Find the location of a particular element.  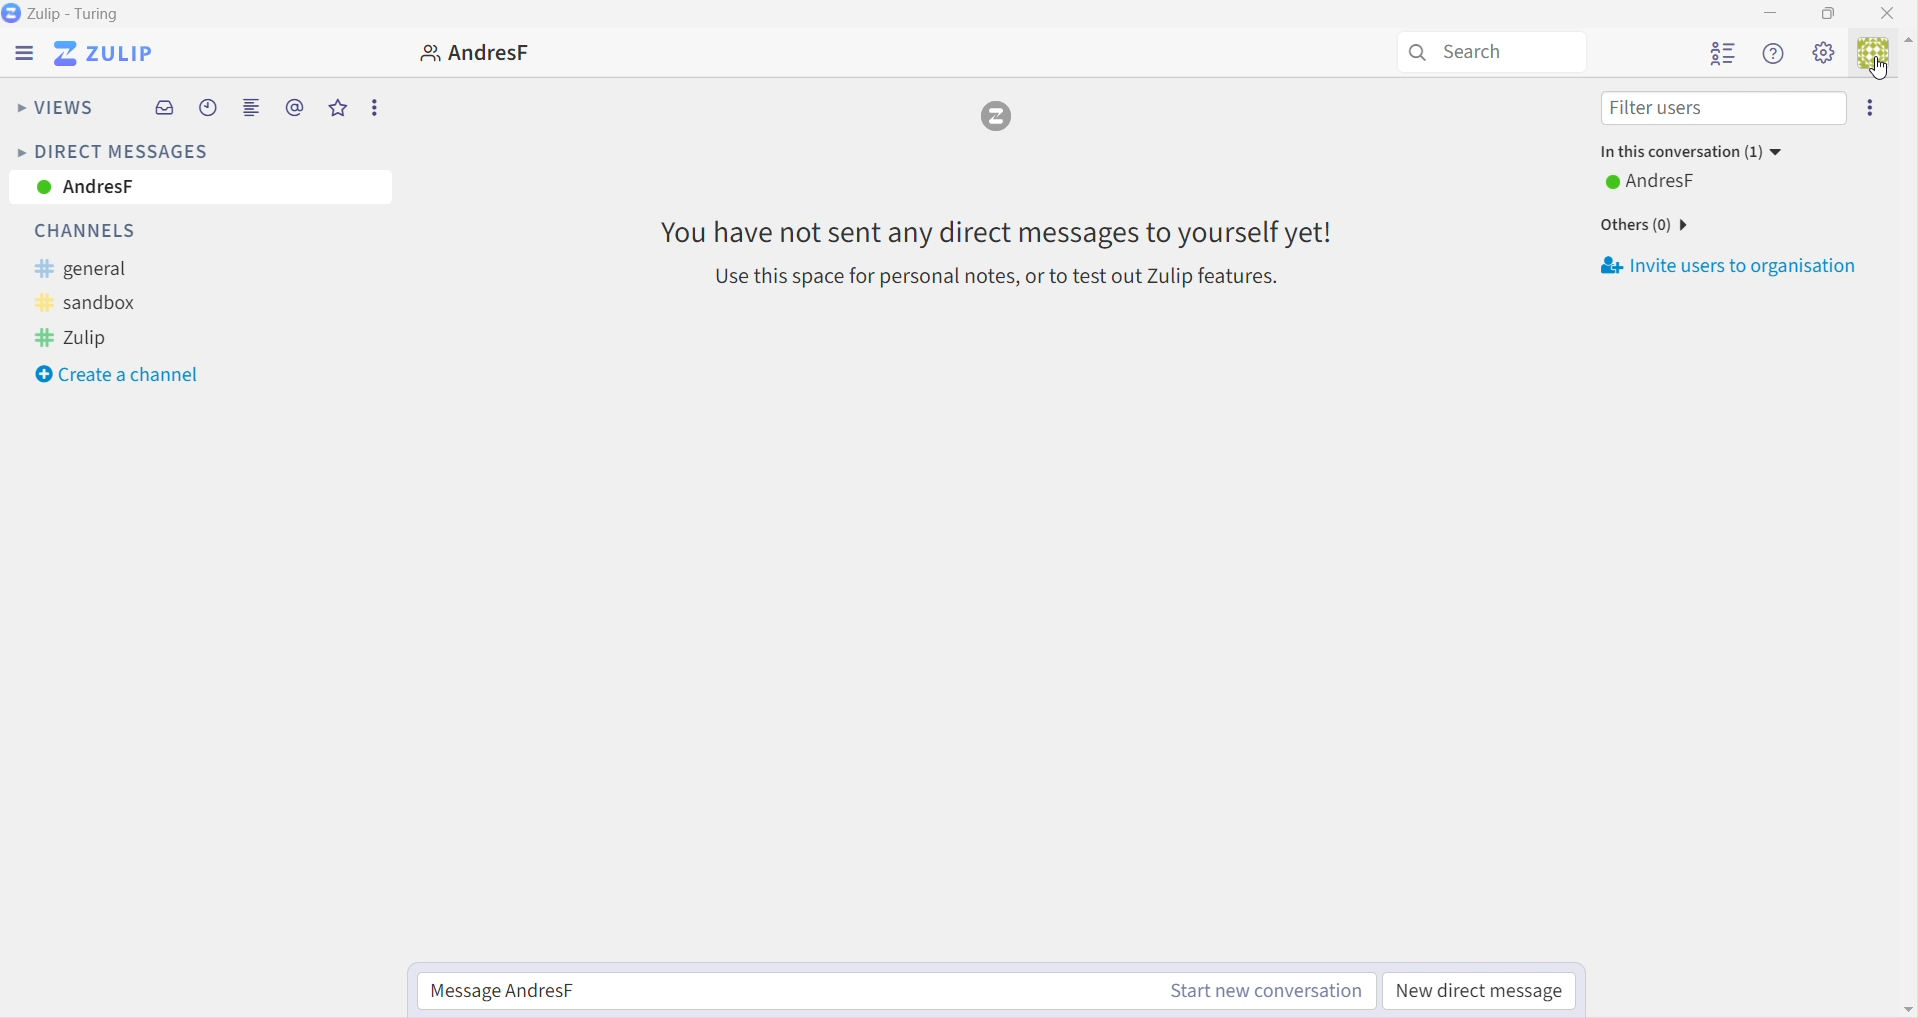

Users is located at coordinates (1723, 55).